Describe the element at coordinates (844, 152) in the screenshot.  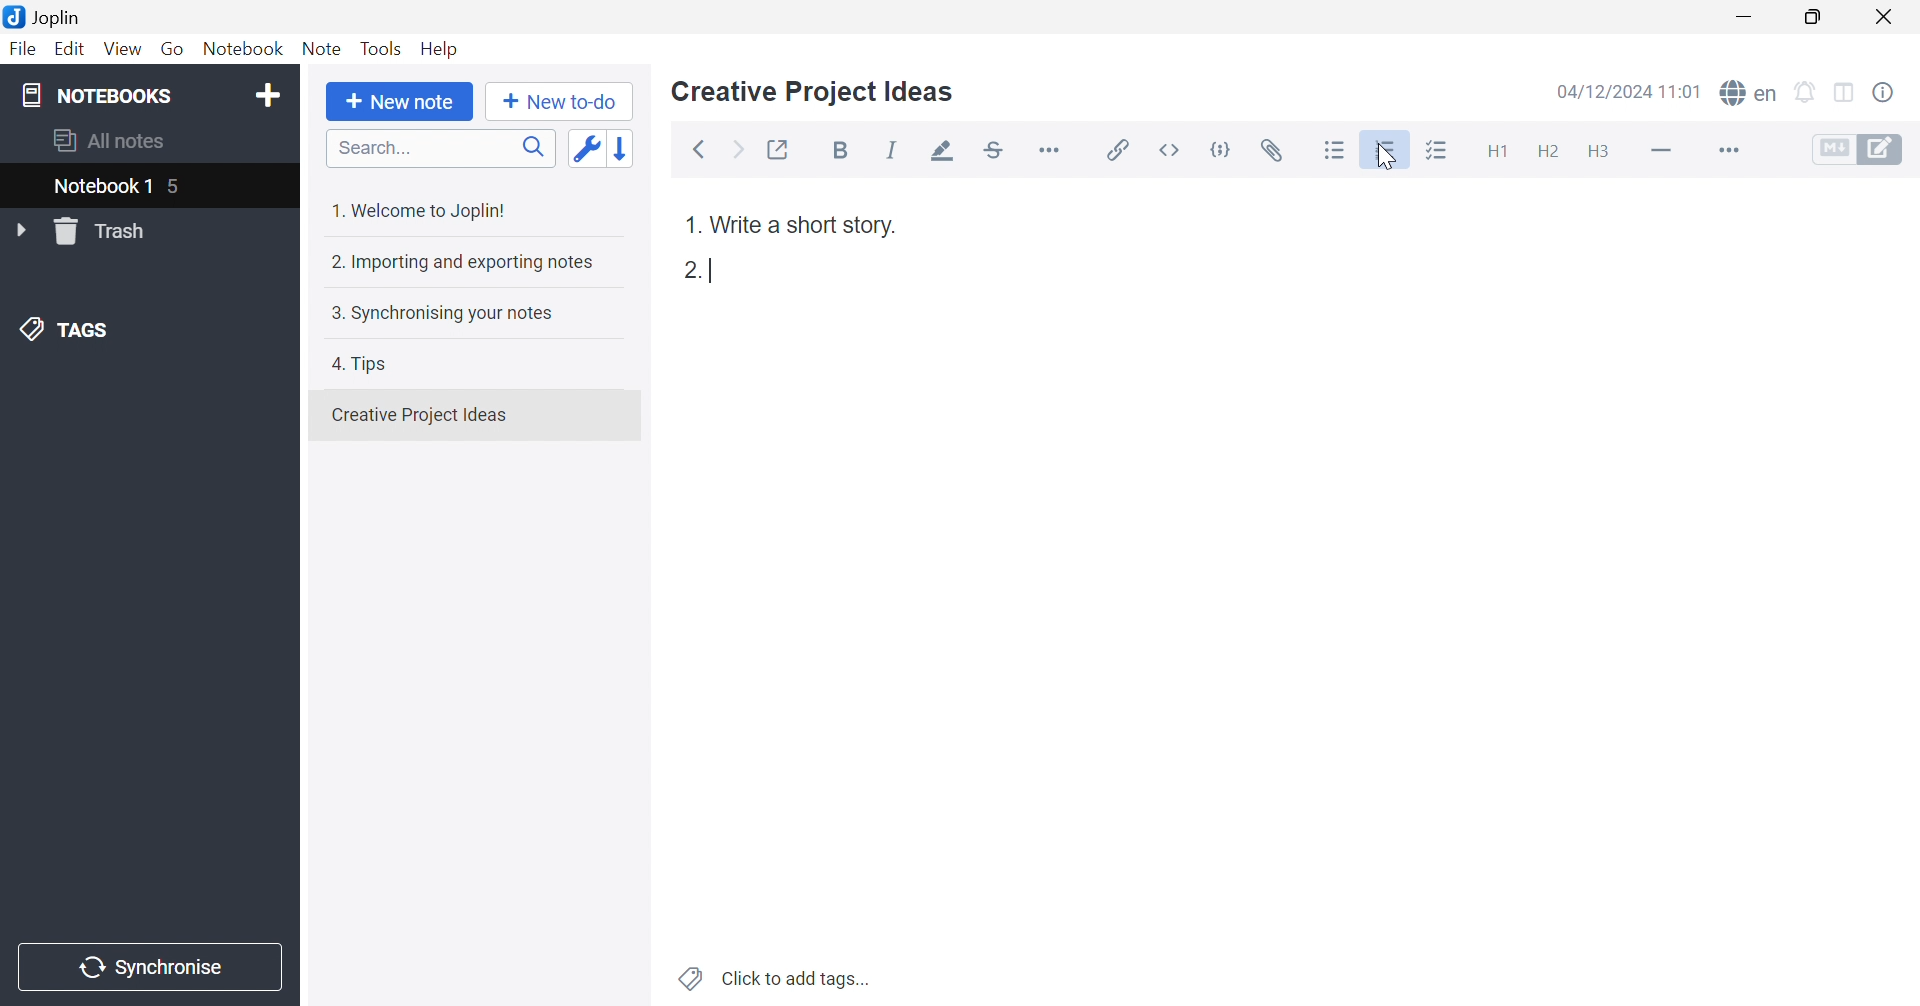
I see `Bold` at that location.